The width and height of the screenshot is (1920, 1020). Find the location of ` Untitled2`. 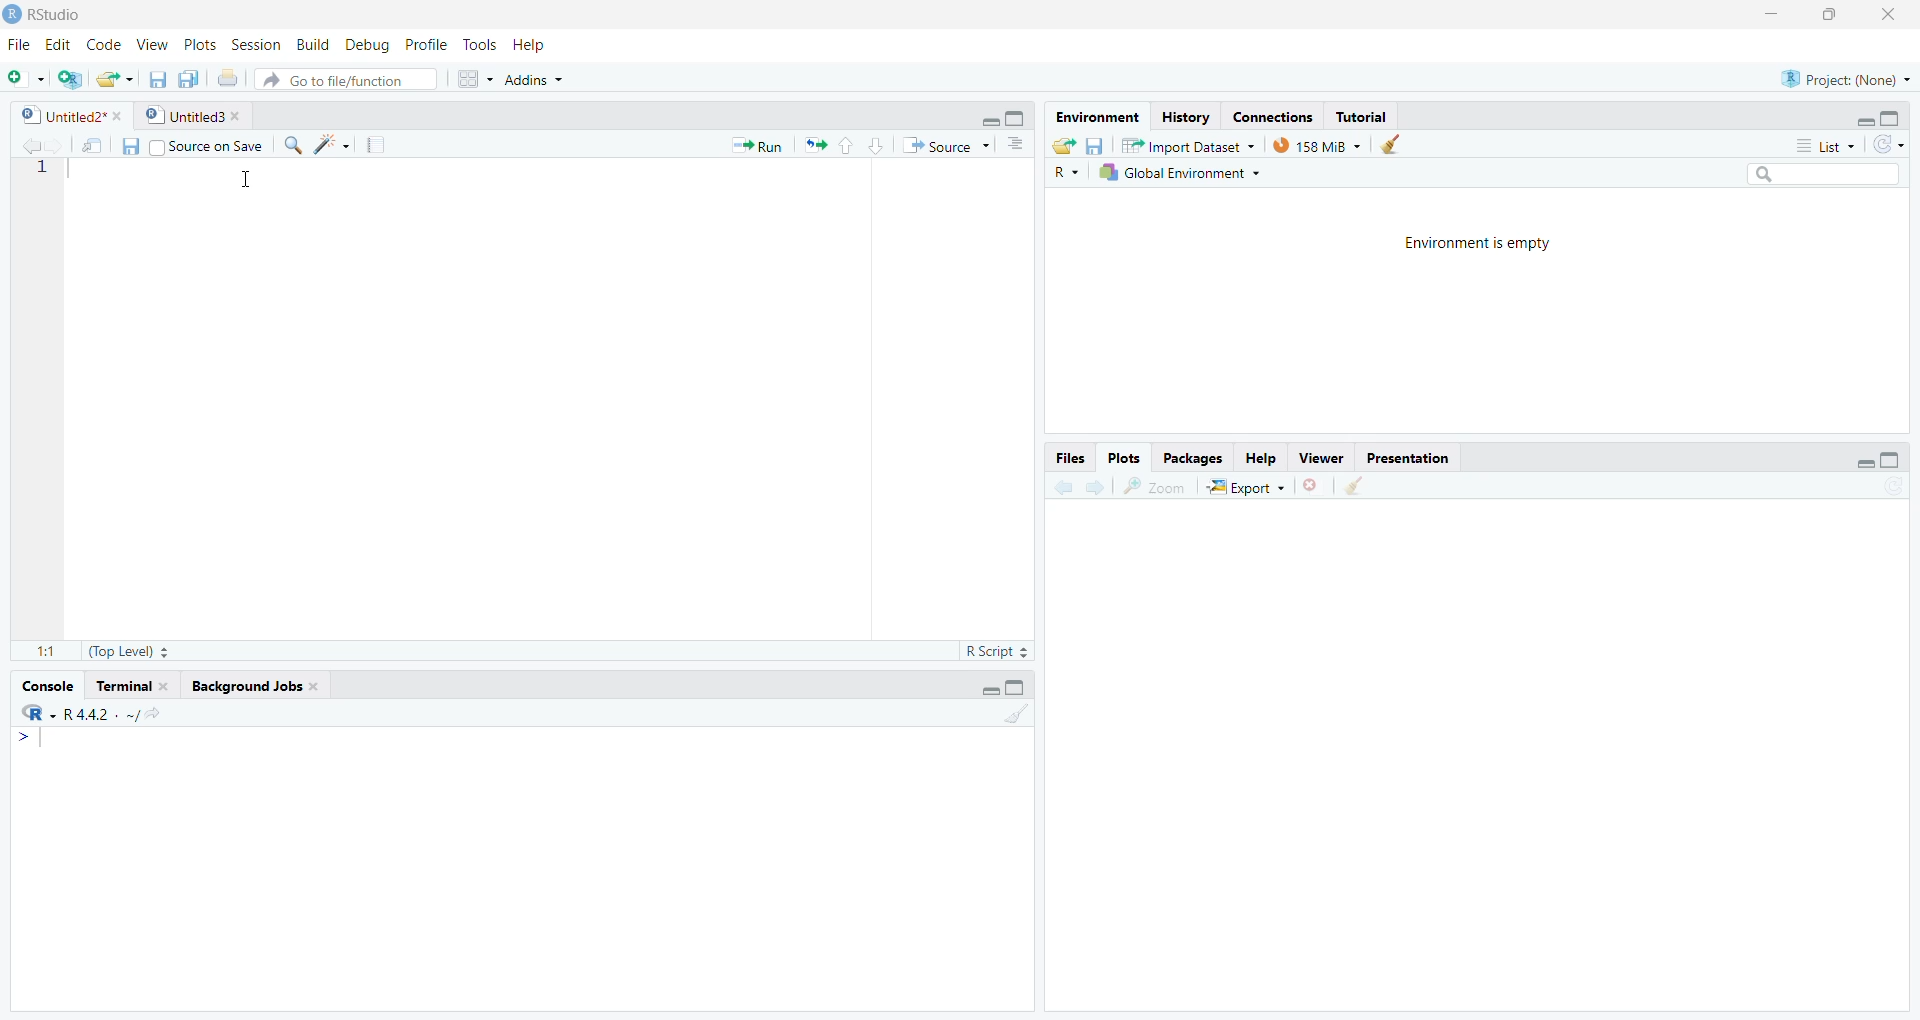

 Untitled2 is located at coordinates (65, 113).